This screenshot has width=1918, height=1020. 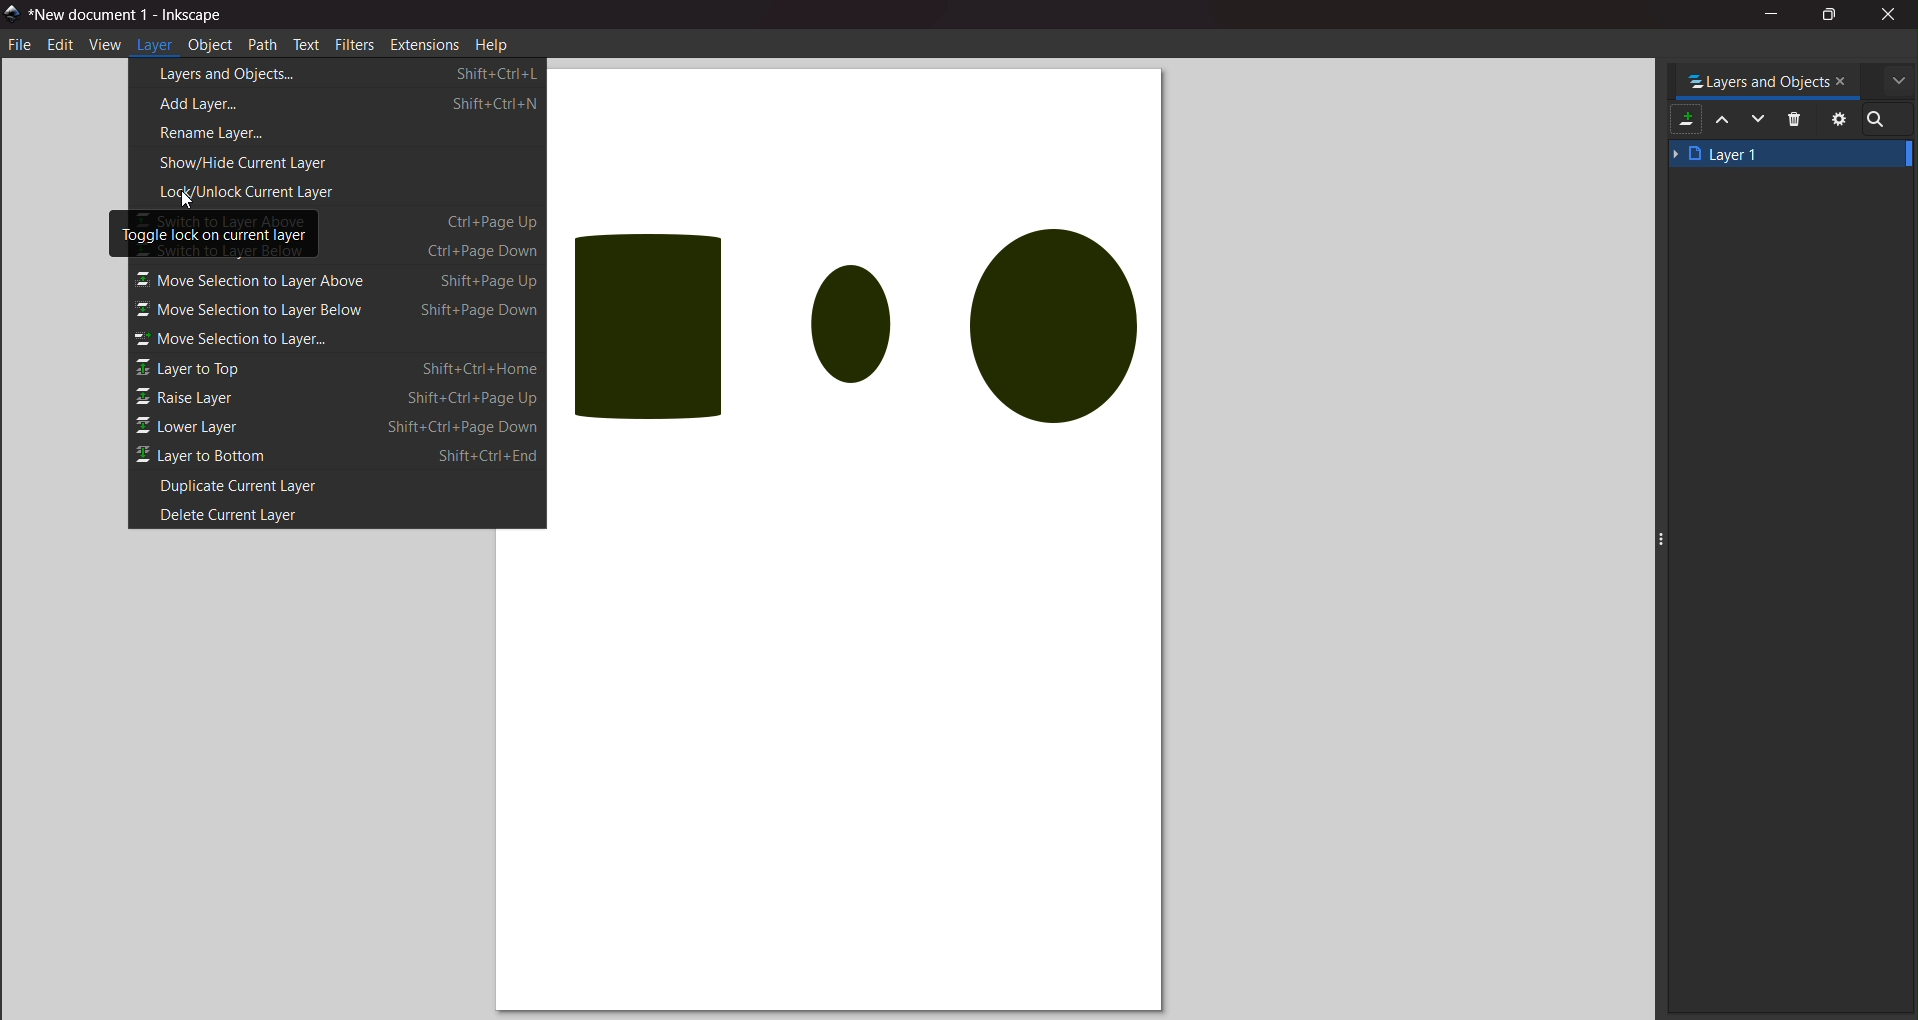 I want to click on mask down, so click(x=1759, y=119).